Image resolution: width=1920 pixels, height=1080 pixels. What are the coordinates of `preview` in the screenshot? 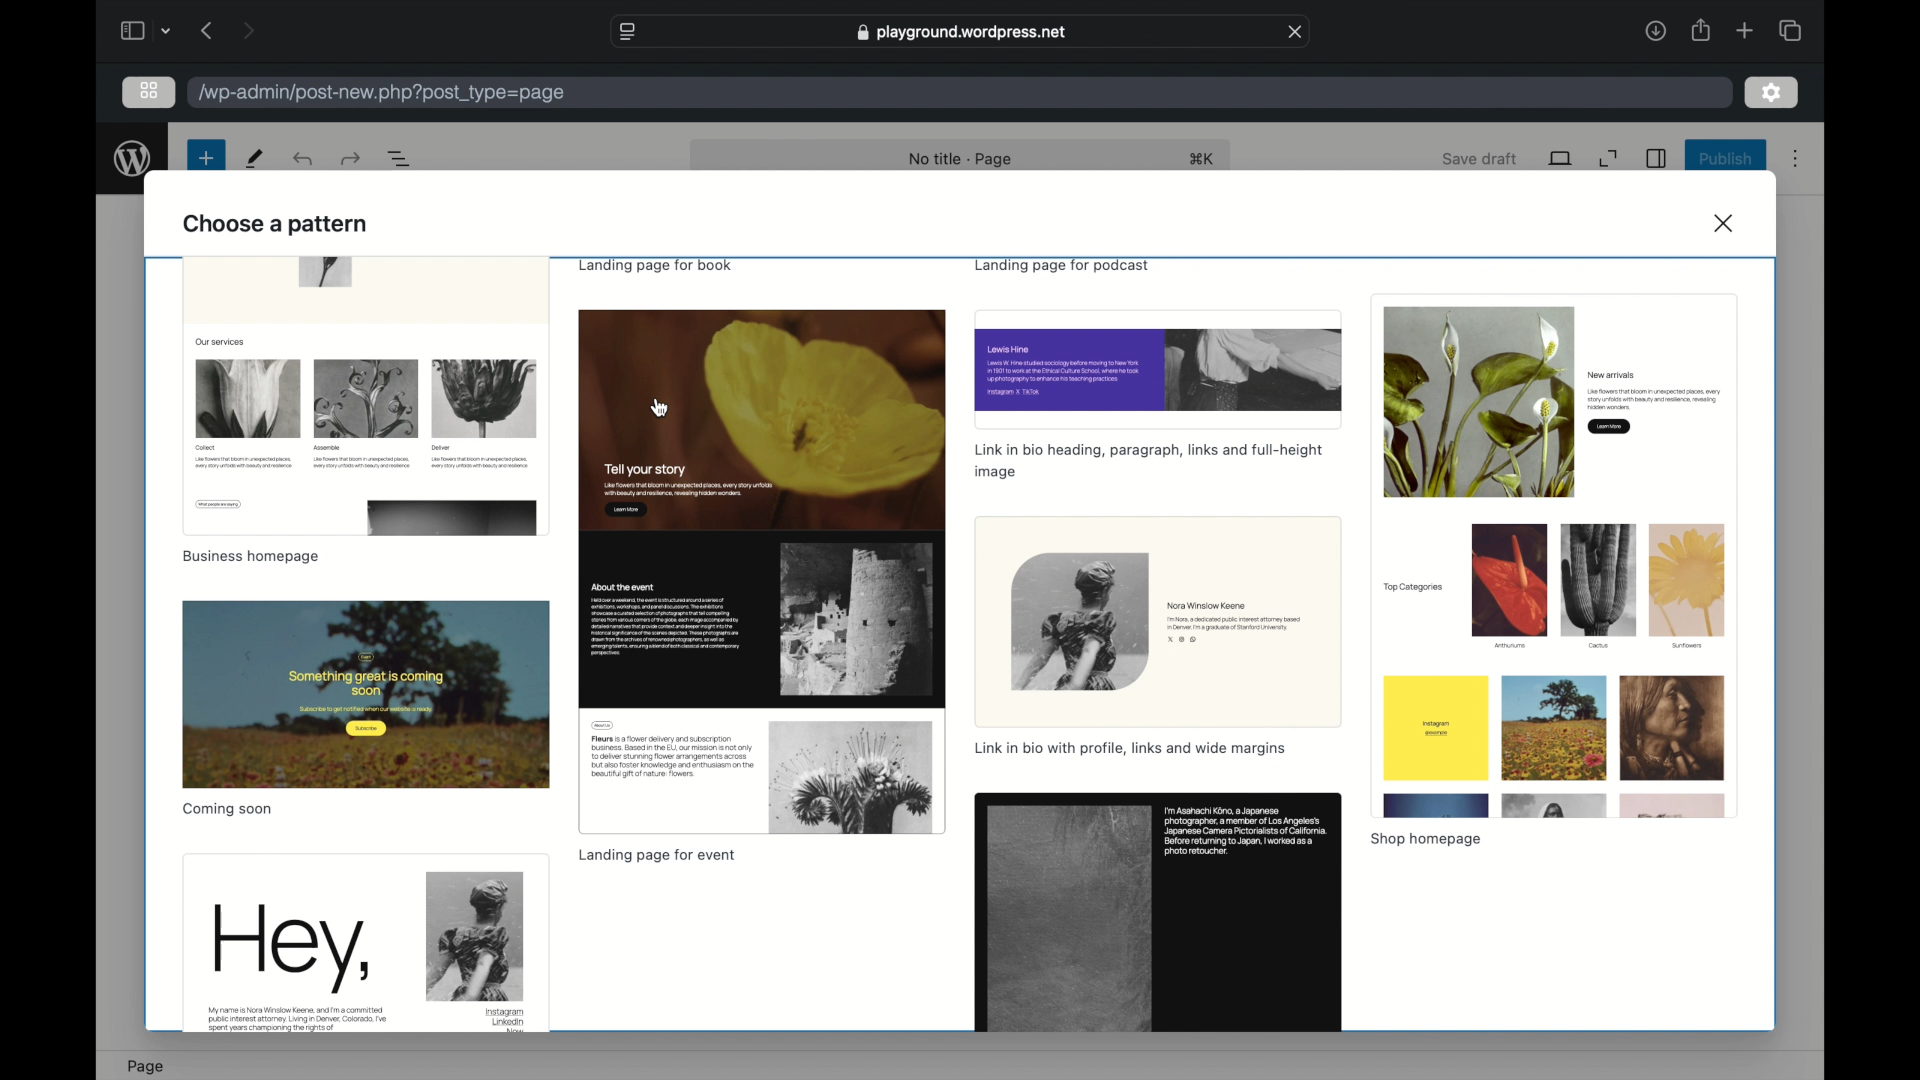 It's located at (1159, 621).